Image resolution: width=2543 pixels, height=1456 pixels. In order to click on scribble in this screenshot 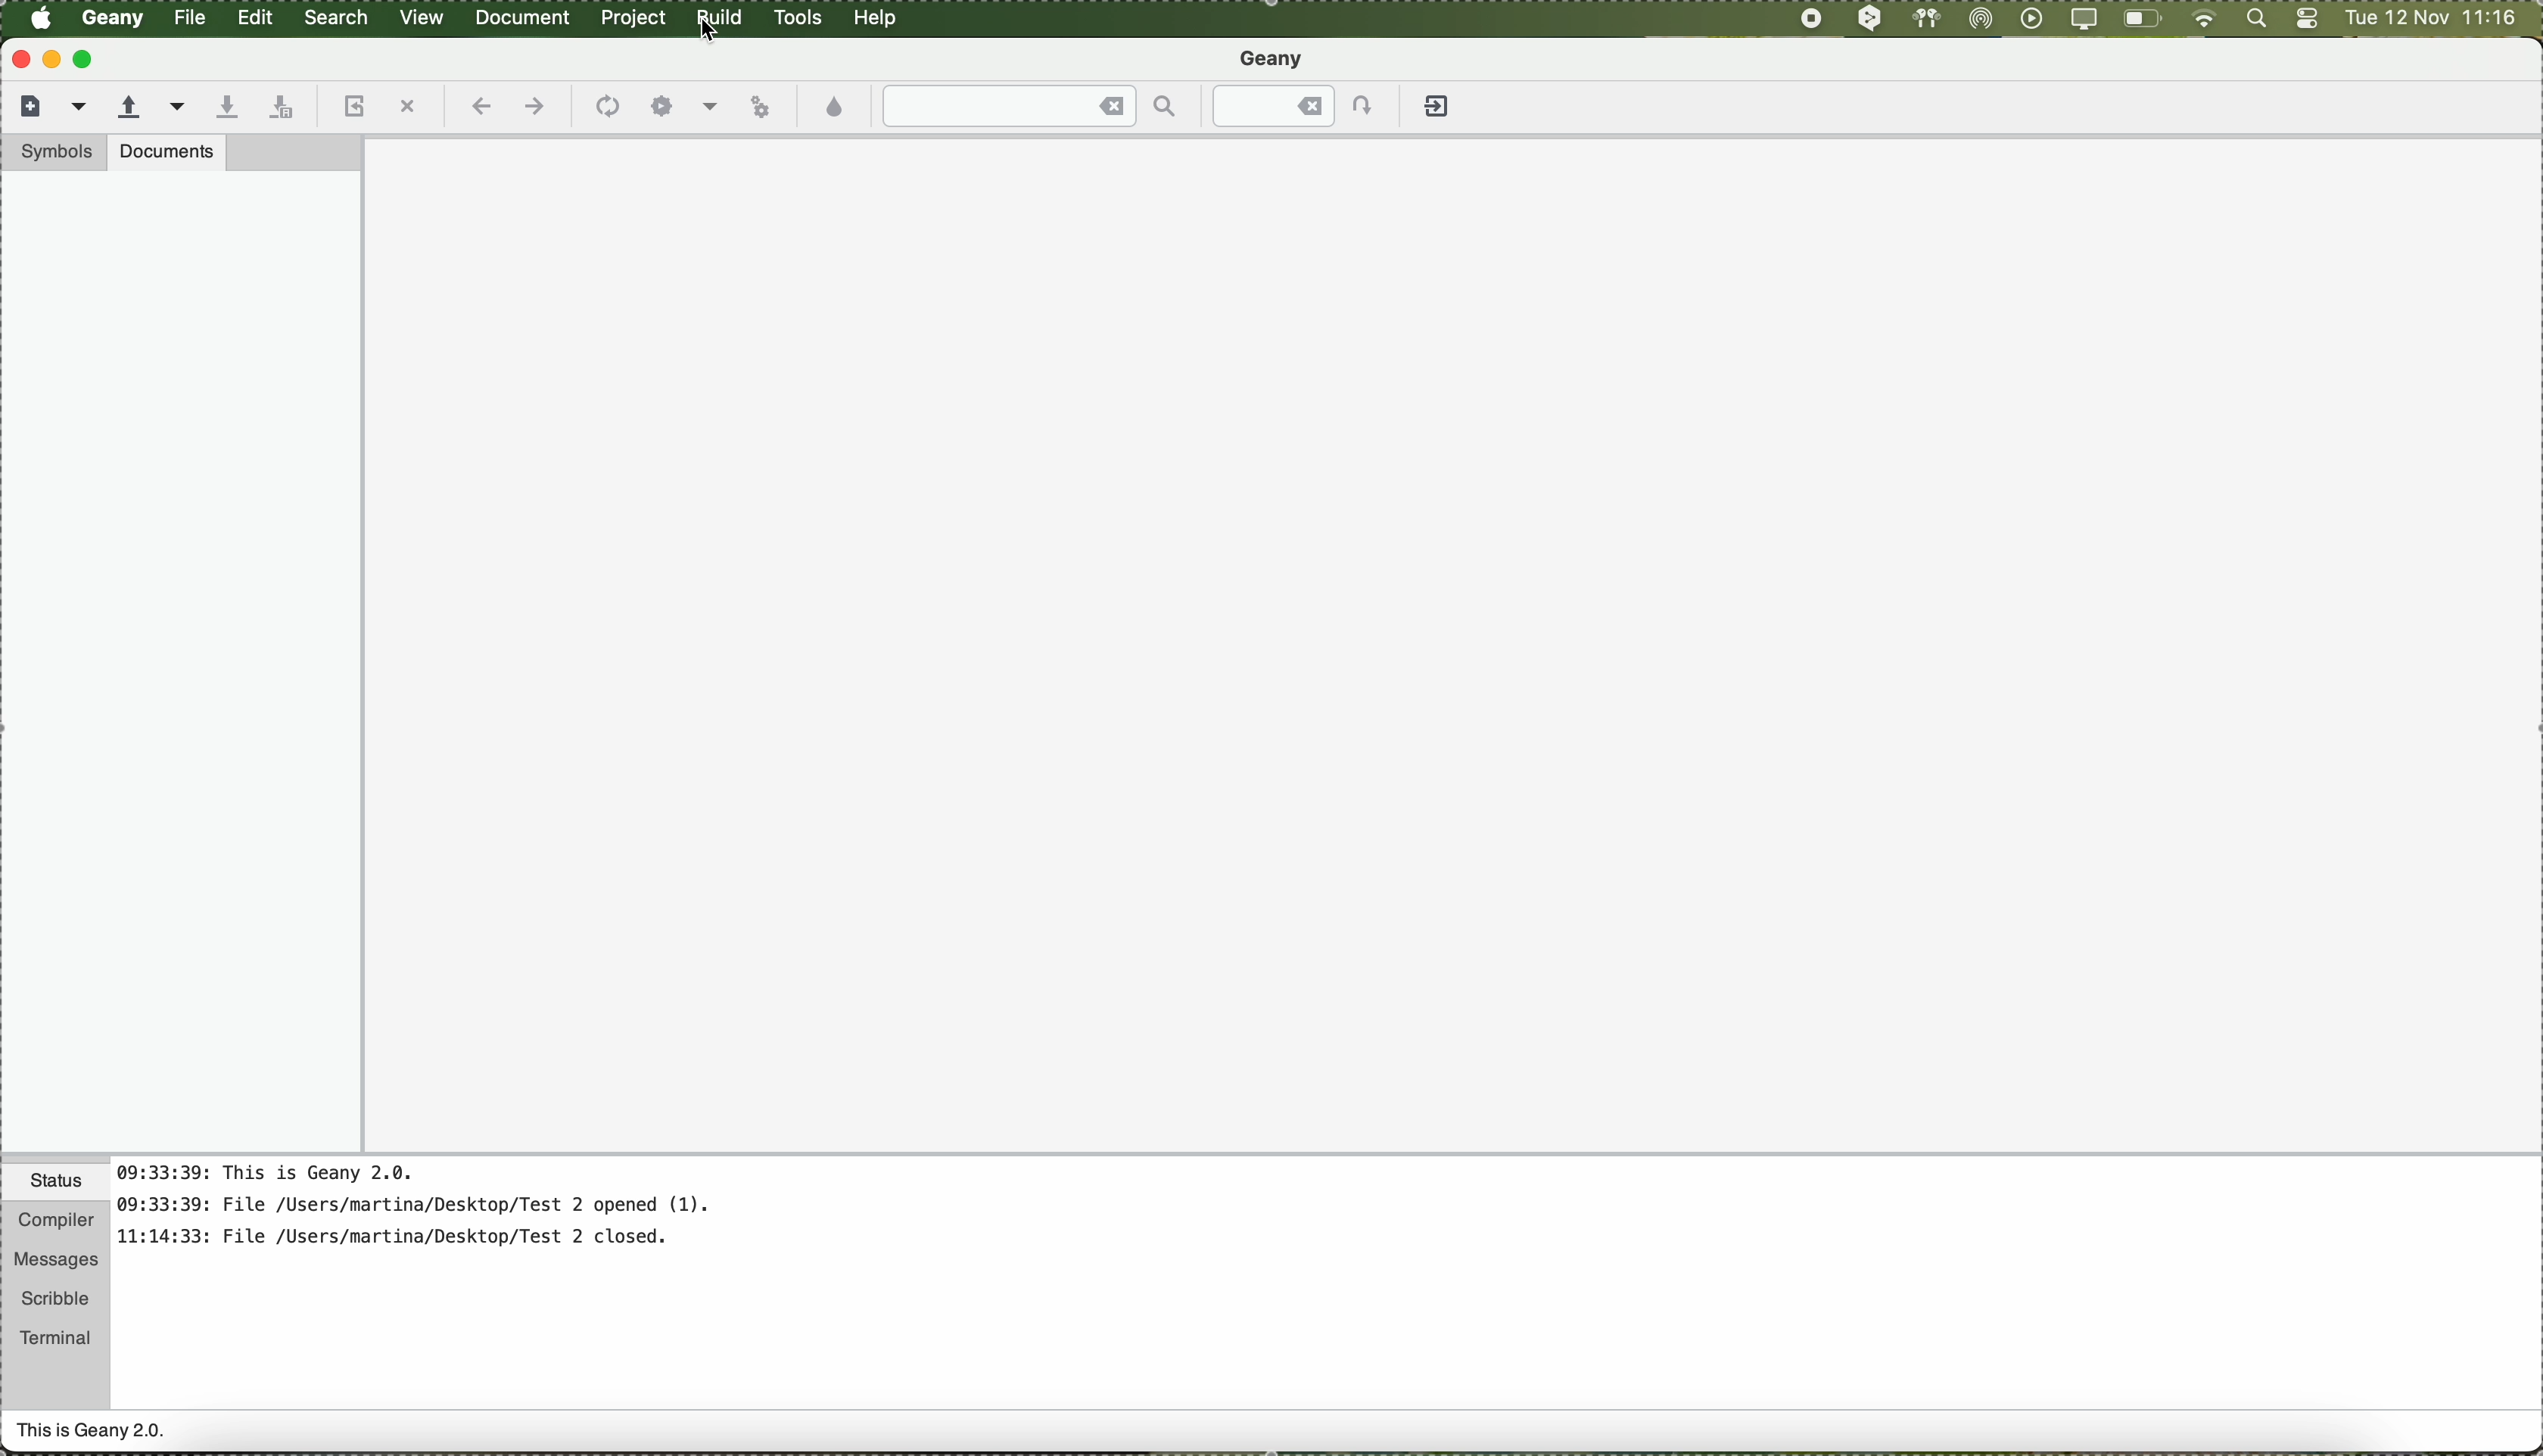, I will do `click(56, 1299)`.